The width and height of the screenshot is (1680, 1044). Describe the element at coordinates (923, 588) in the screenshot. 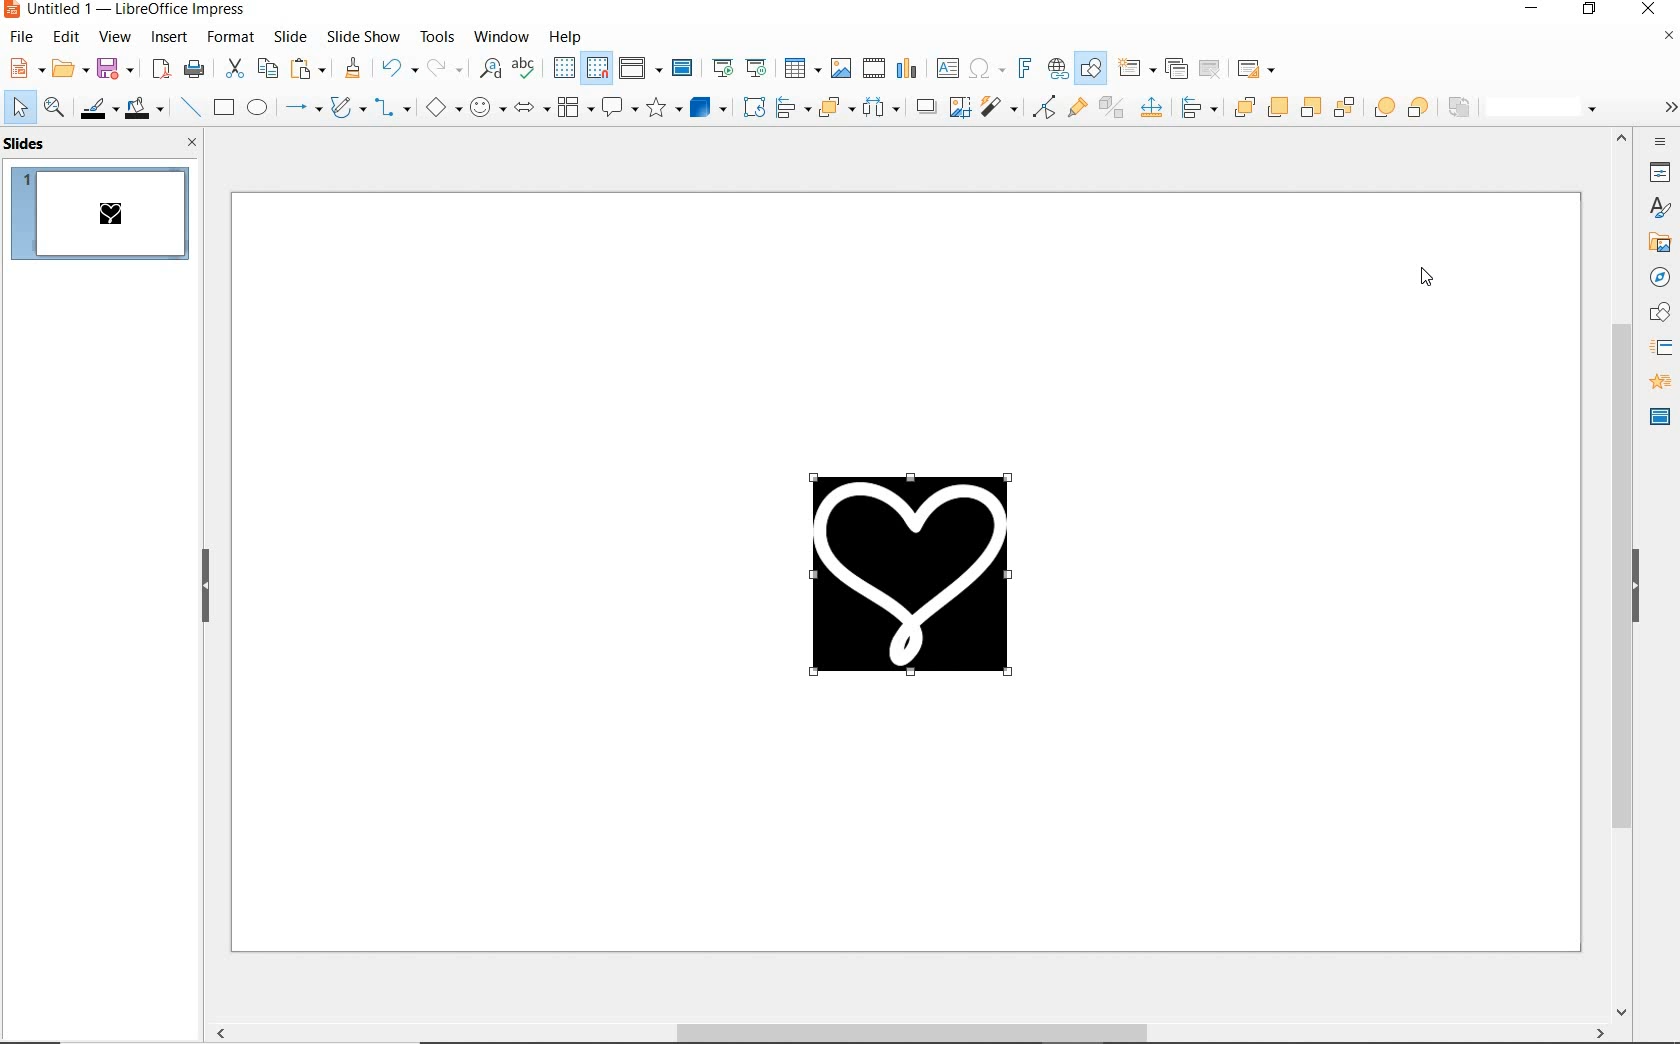

I see `color filter effect added` at that location.